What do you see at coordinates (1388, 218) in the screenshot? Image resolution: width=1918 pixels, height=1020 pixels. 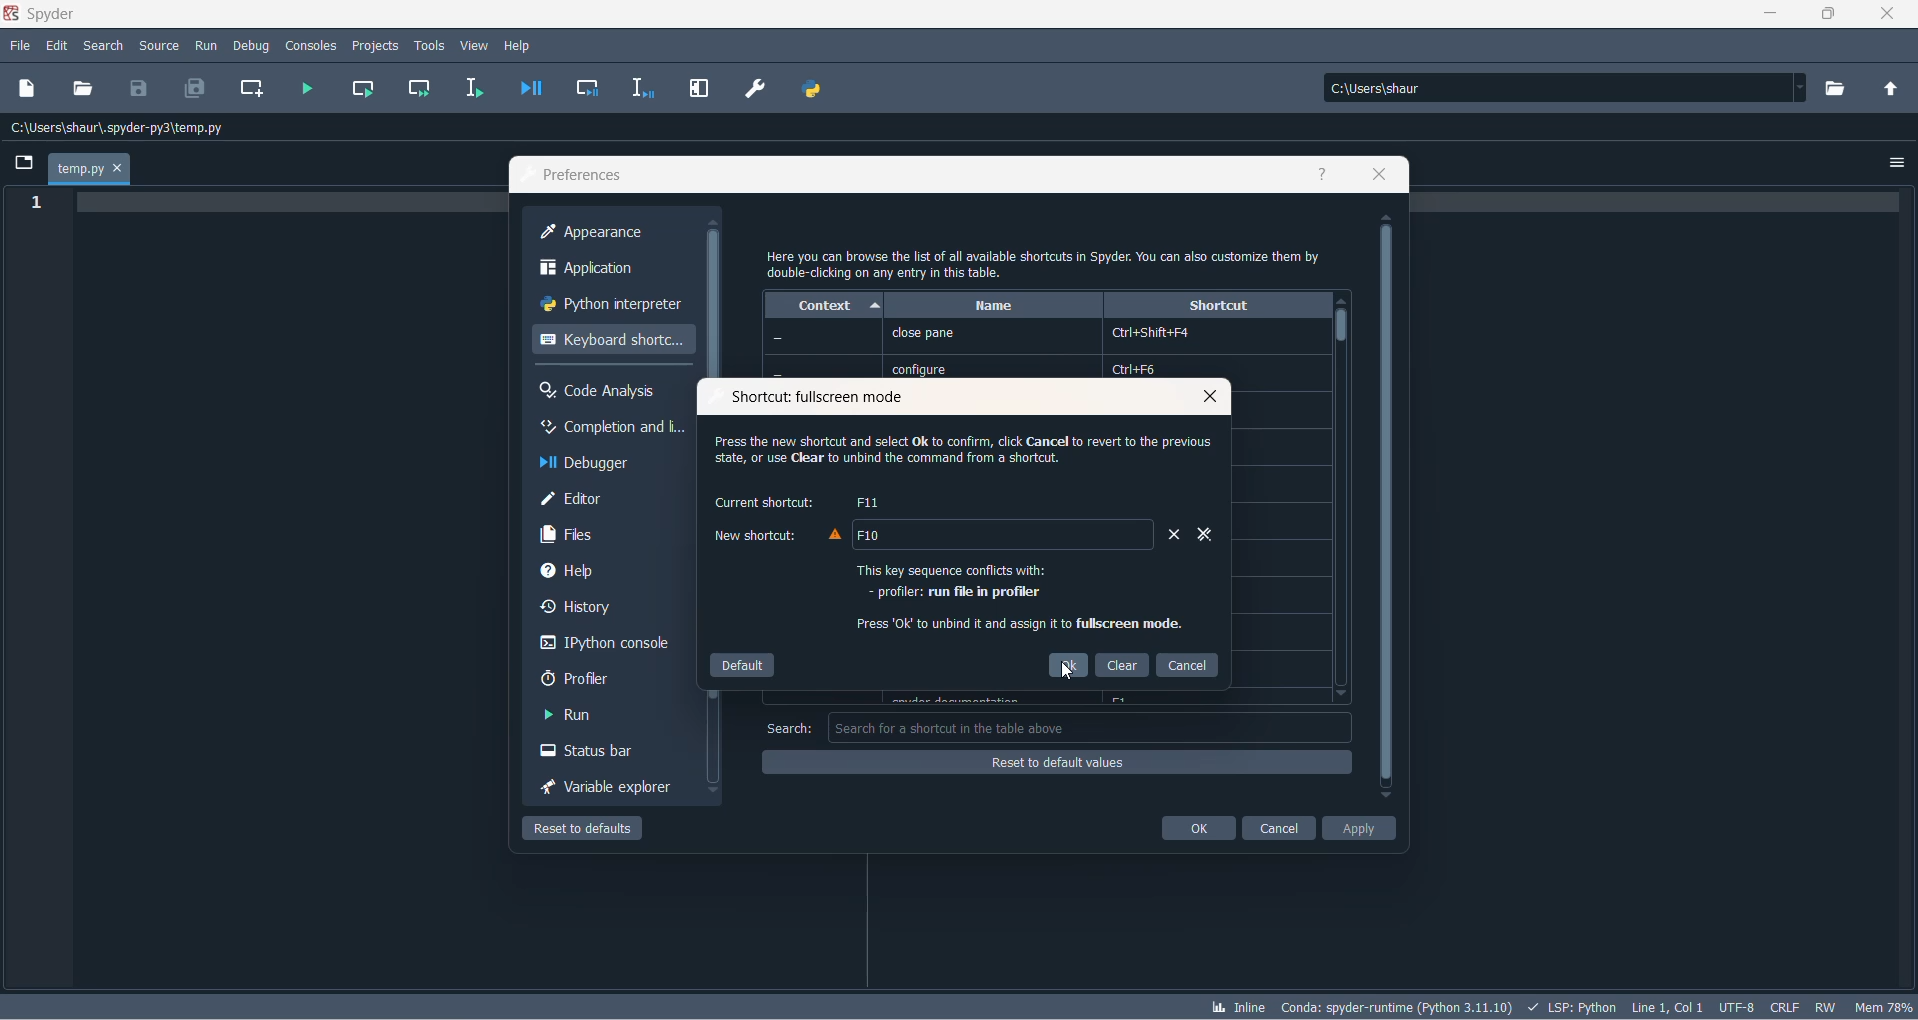 I see `move up` at bounding box center [1388, 218].